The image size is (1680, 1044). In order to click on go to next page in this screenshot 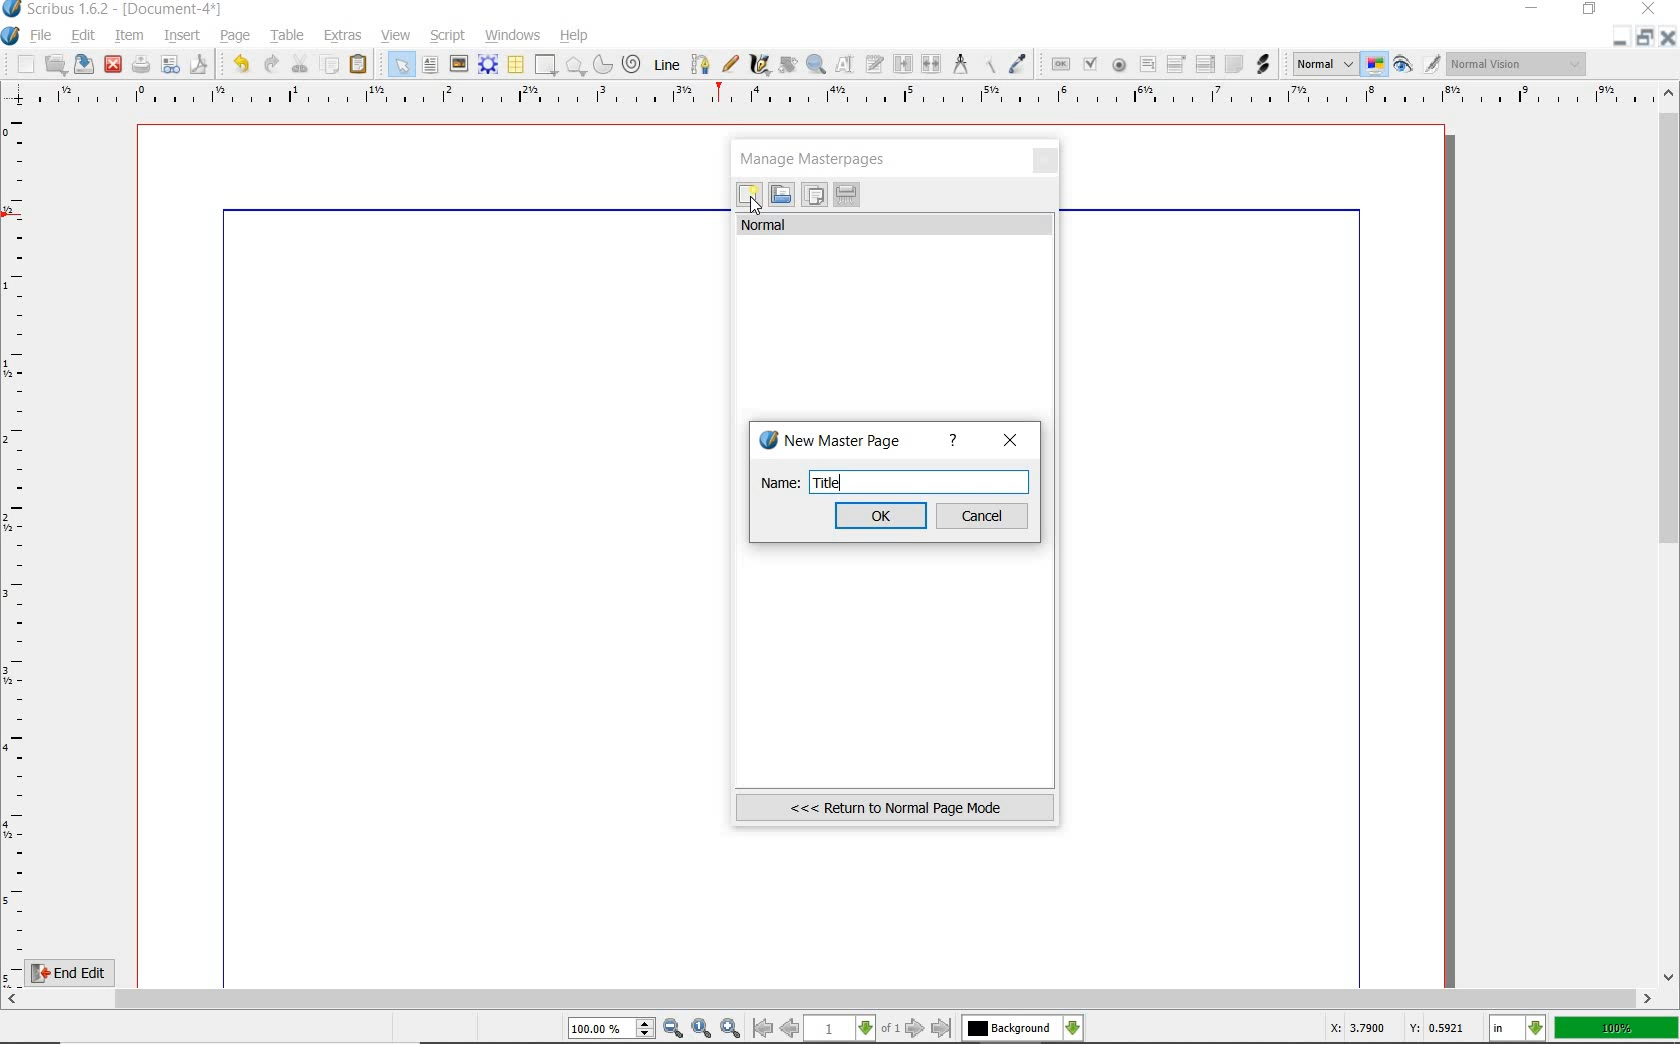, I will do `click(917, 1028)`.